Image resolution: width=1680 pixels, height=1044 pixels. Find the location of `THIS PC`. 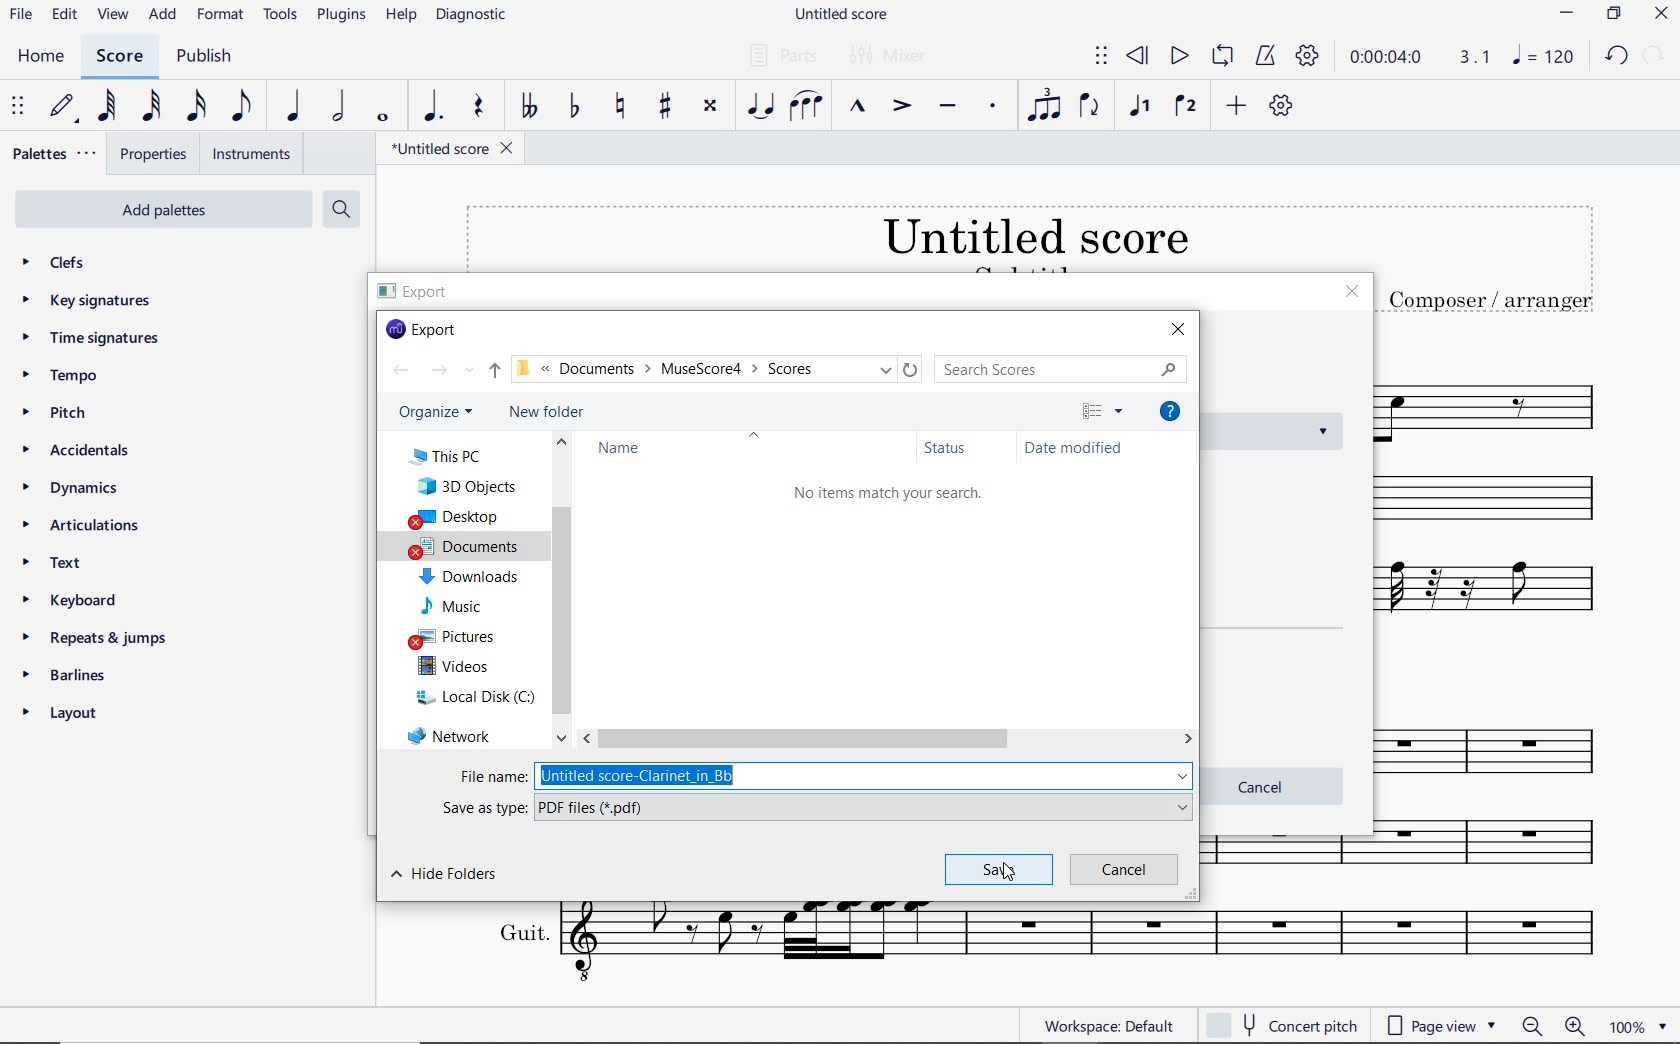

THIS PC is located at coordinates (464, 457).